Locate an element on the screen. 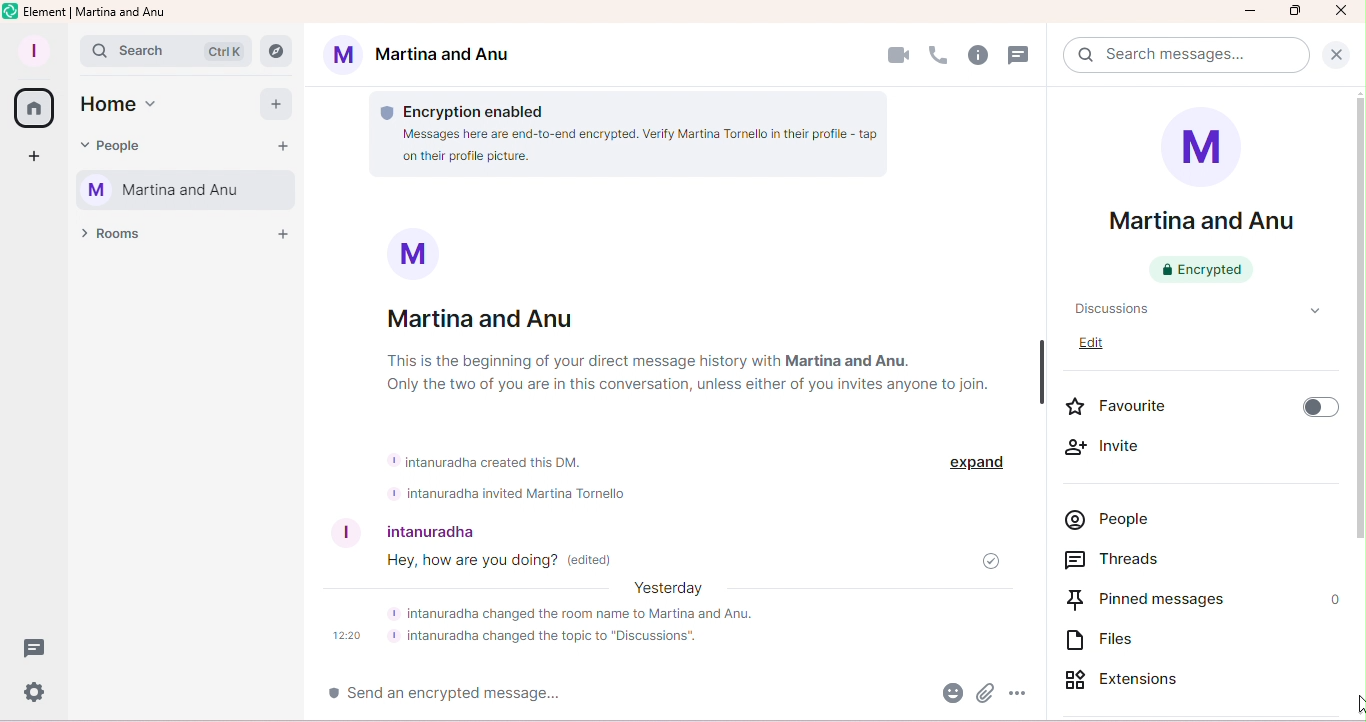 Image resolution: width=1366 pixels, height=722 pixels. Files is located at coordinates (1093, 642).